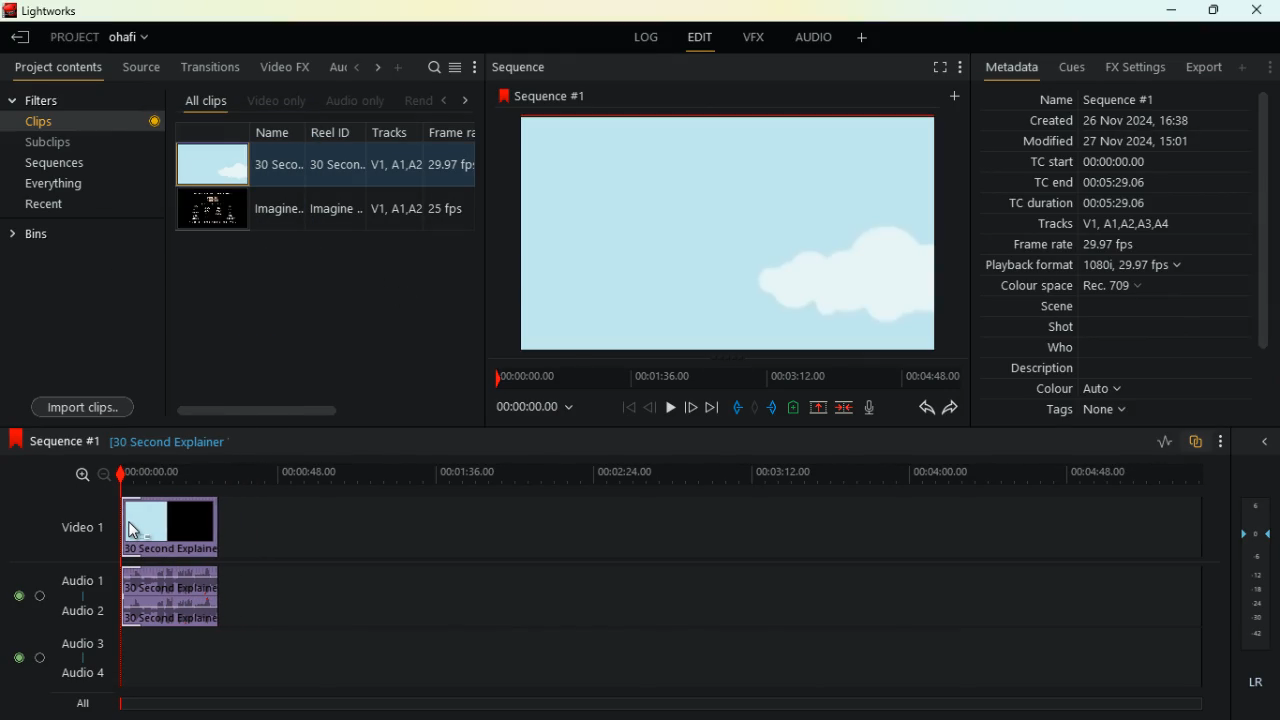 This screenshot has width=1280, height=720. What do you see at coordinates (215, 207) in the screenshot?
I see `videos` at bounding box center [215, 207].